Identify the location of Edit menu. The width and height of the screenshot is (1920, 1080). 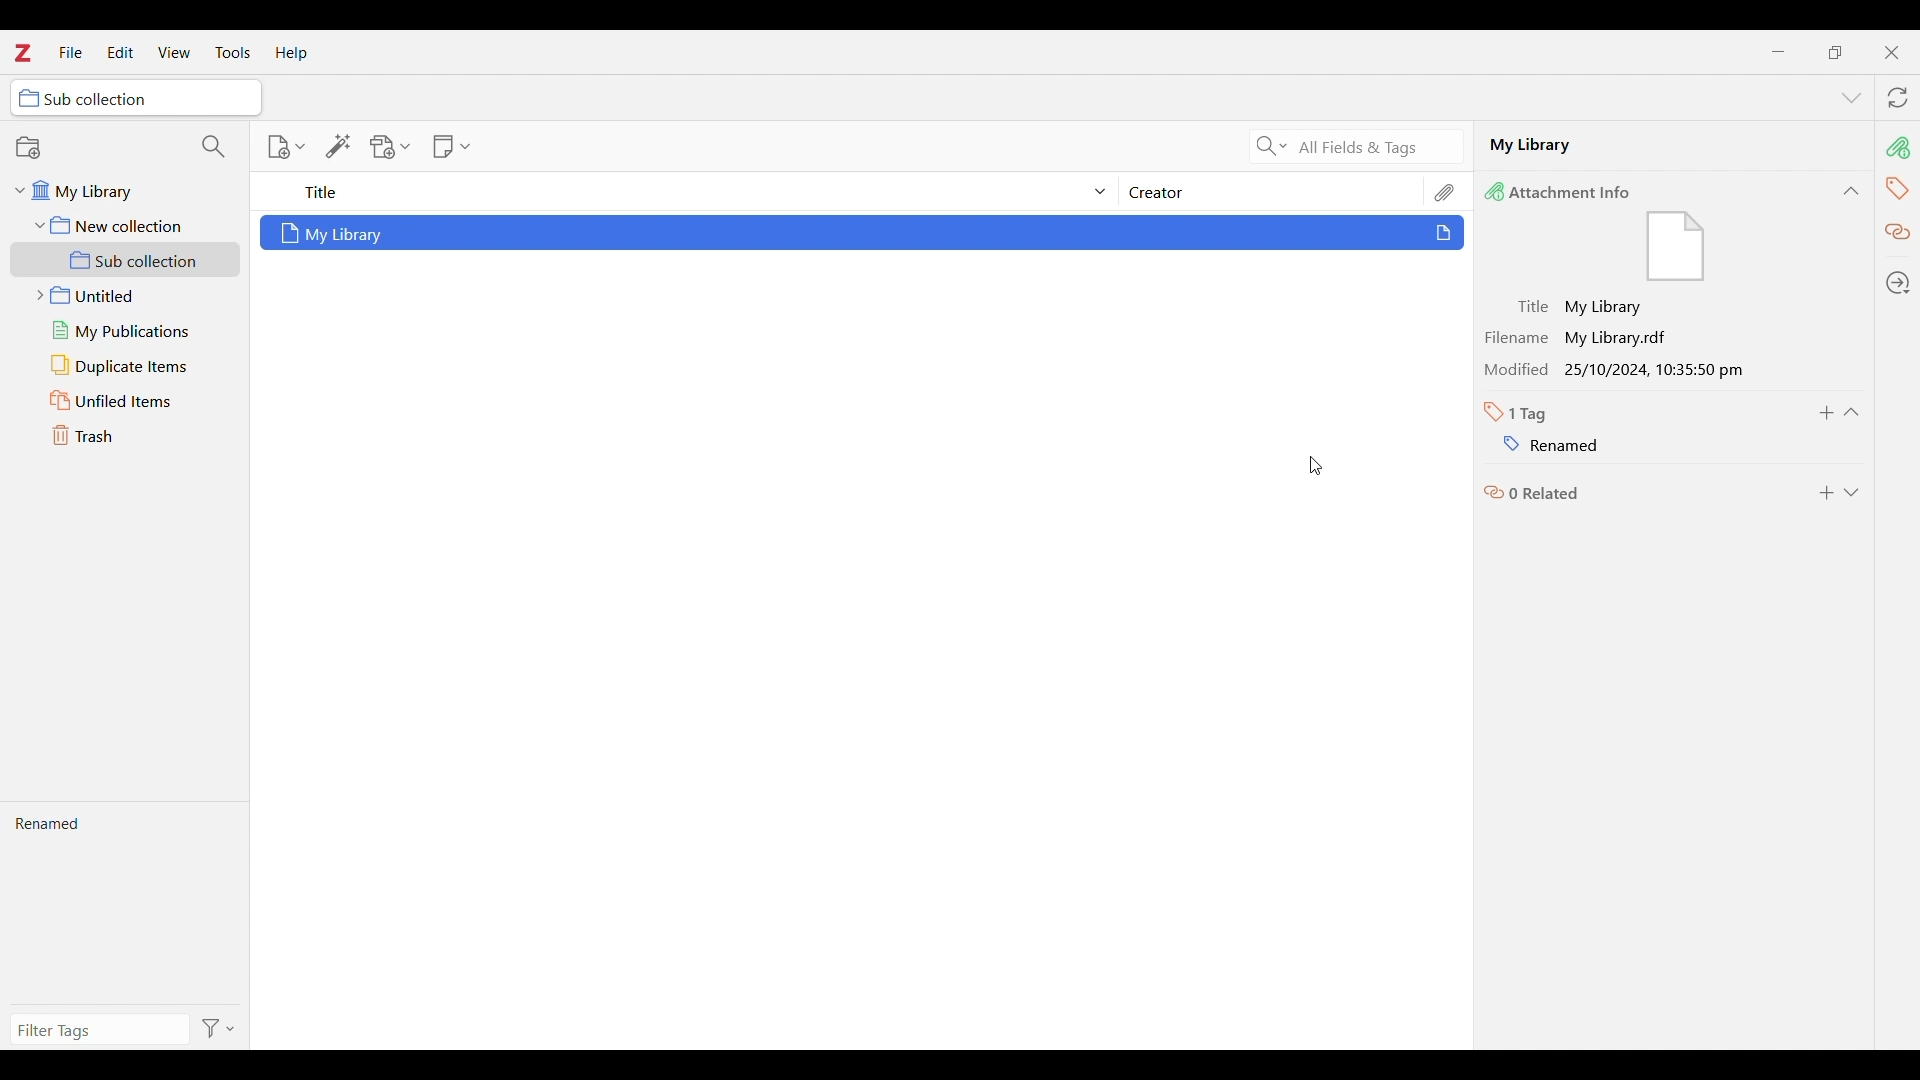
(120, 52).